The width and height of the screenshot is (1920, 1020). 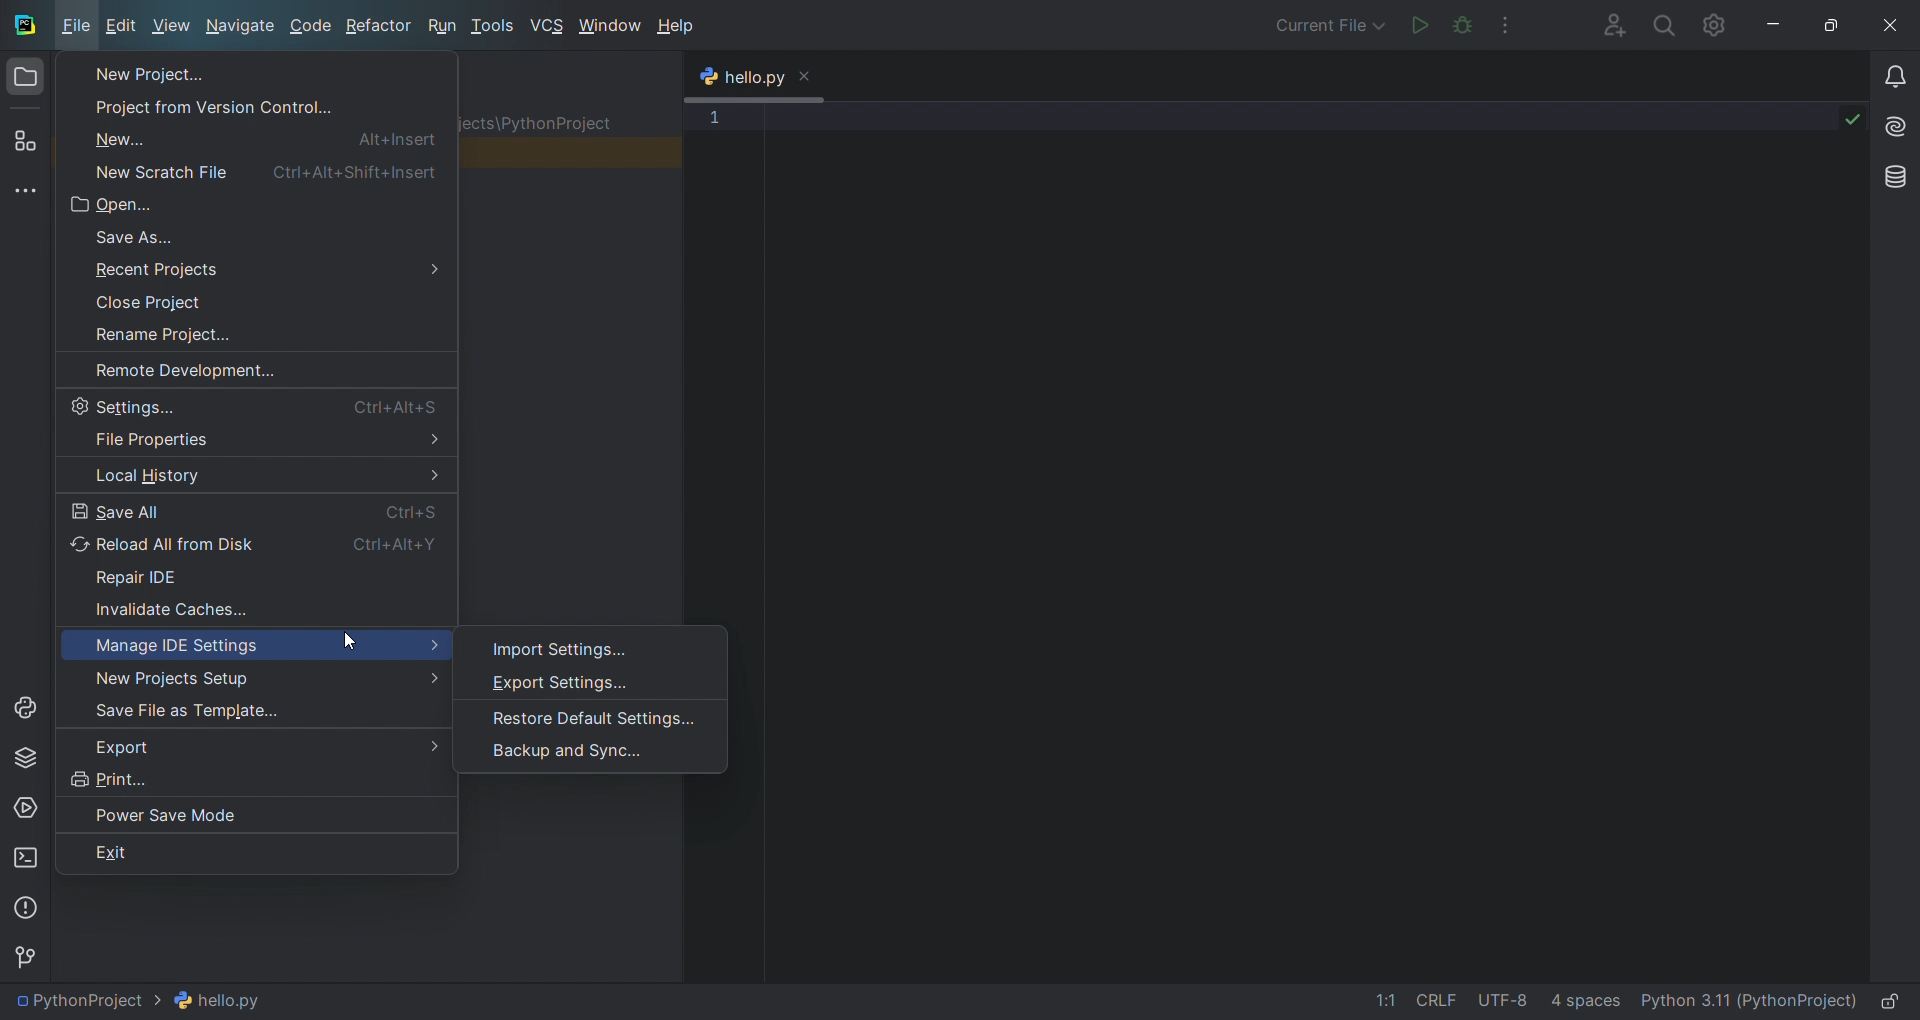 I want to click on properties, so click(x=258, y=439).